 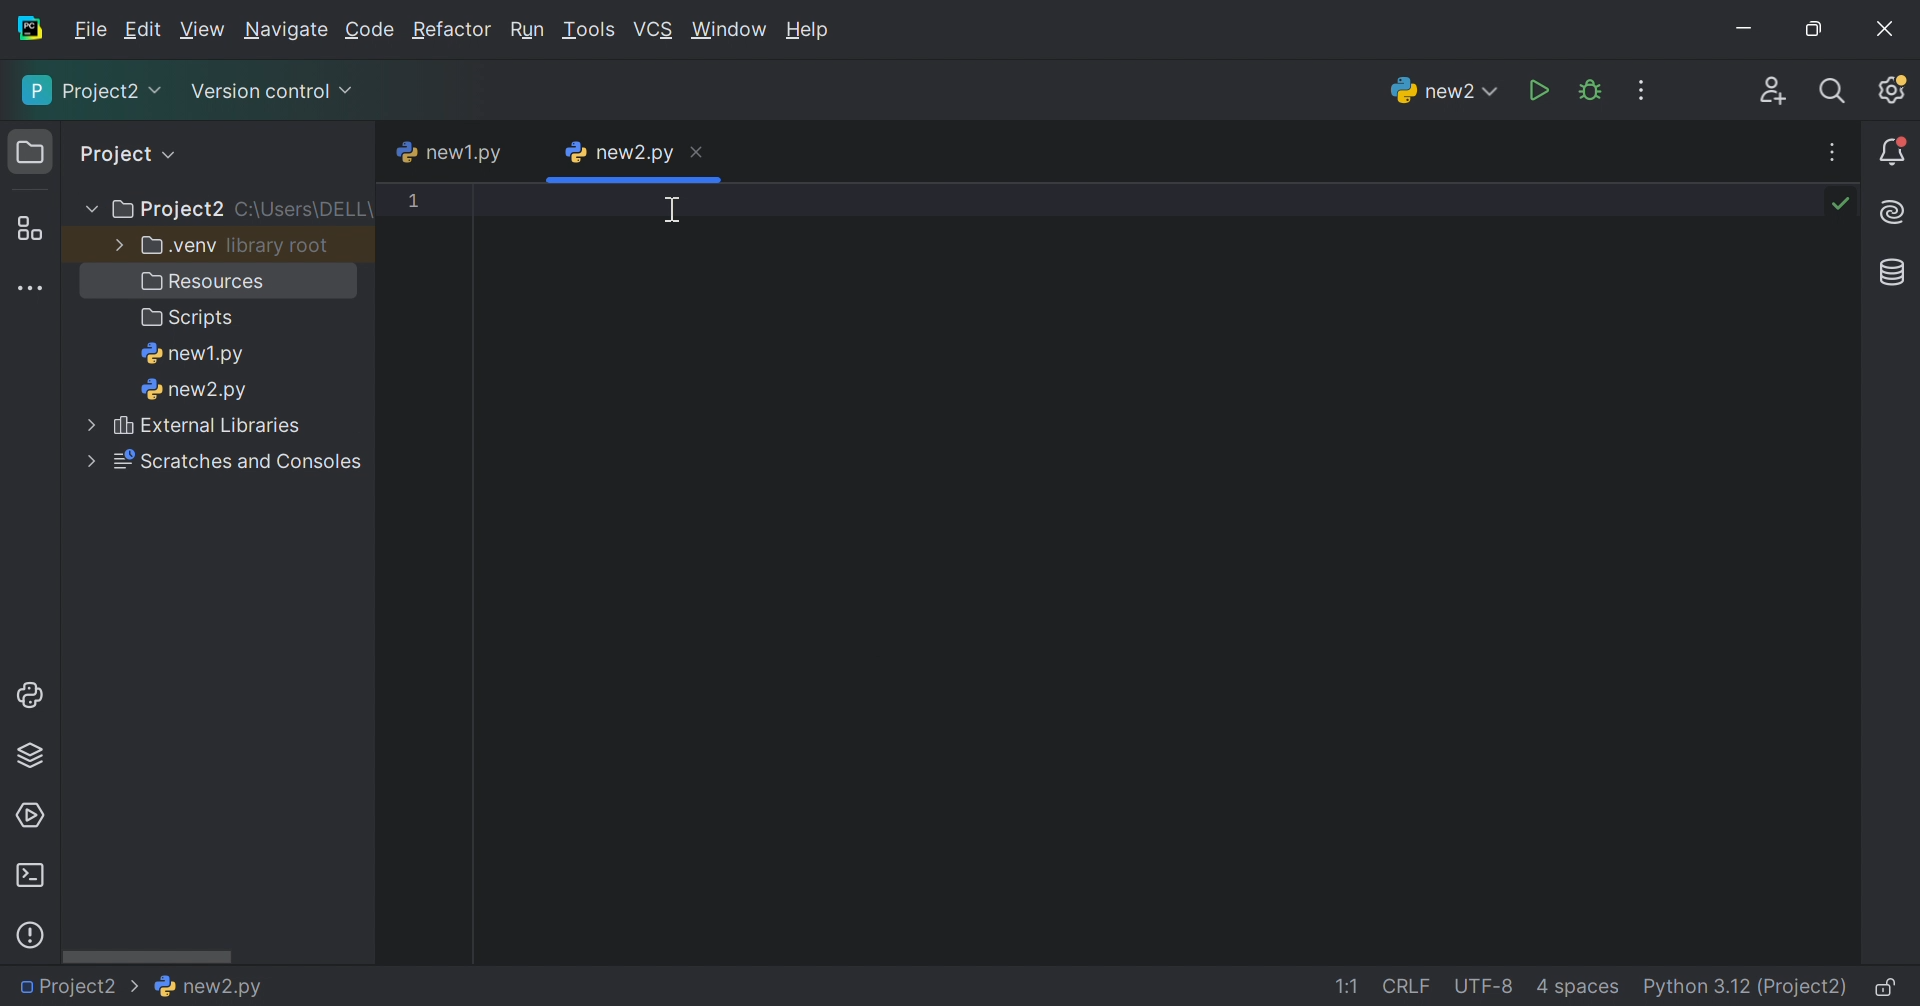 I want to click on More, so click(x=89, y=206).